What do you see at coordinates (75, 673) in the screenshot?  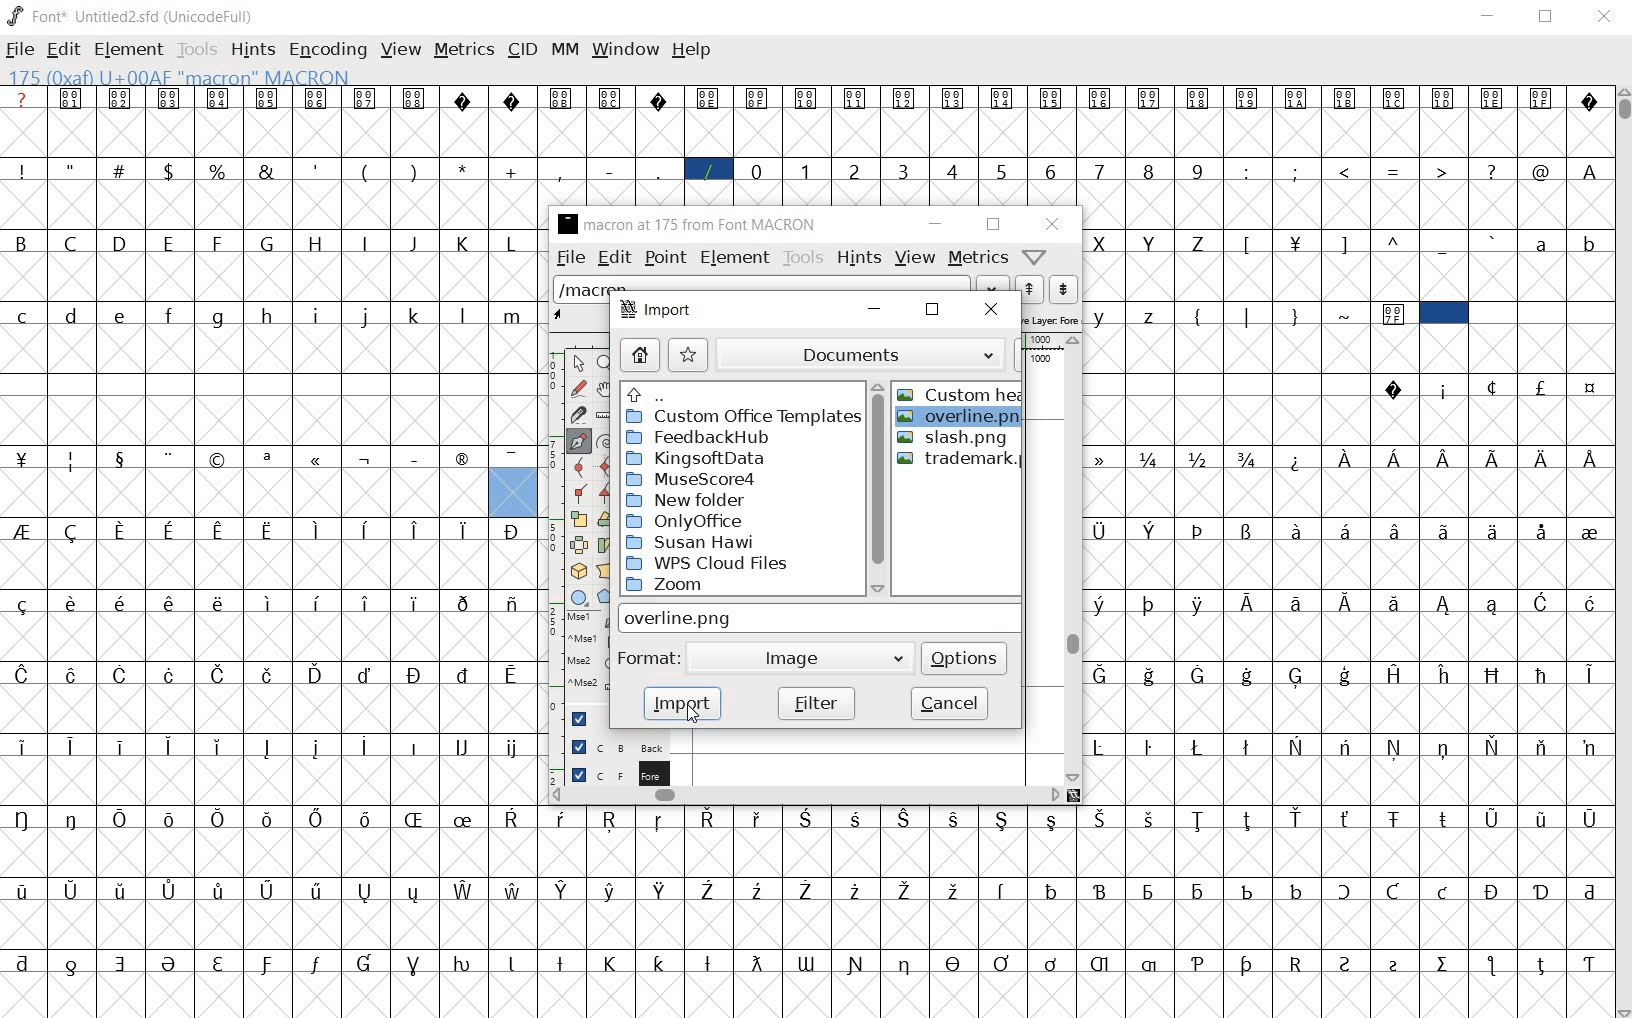 I see `Symbol` at bounding box center [75, 673].